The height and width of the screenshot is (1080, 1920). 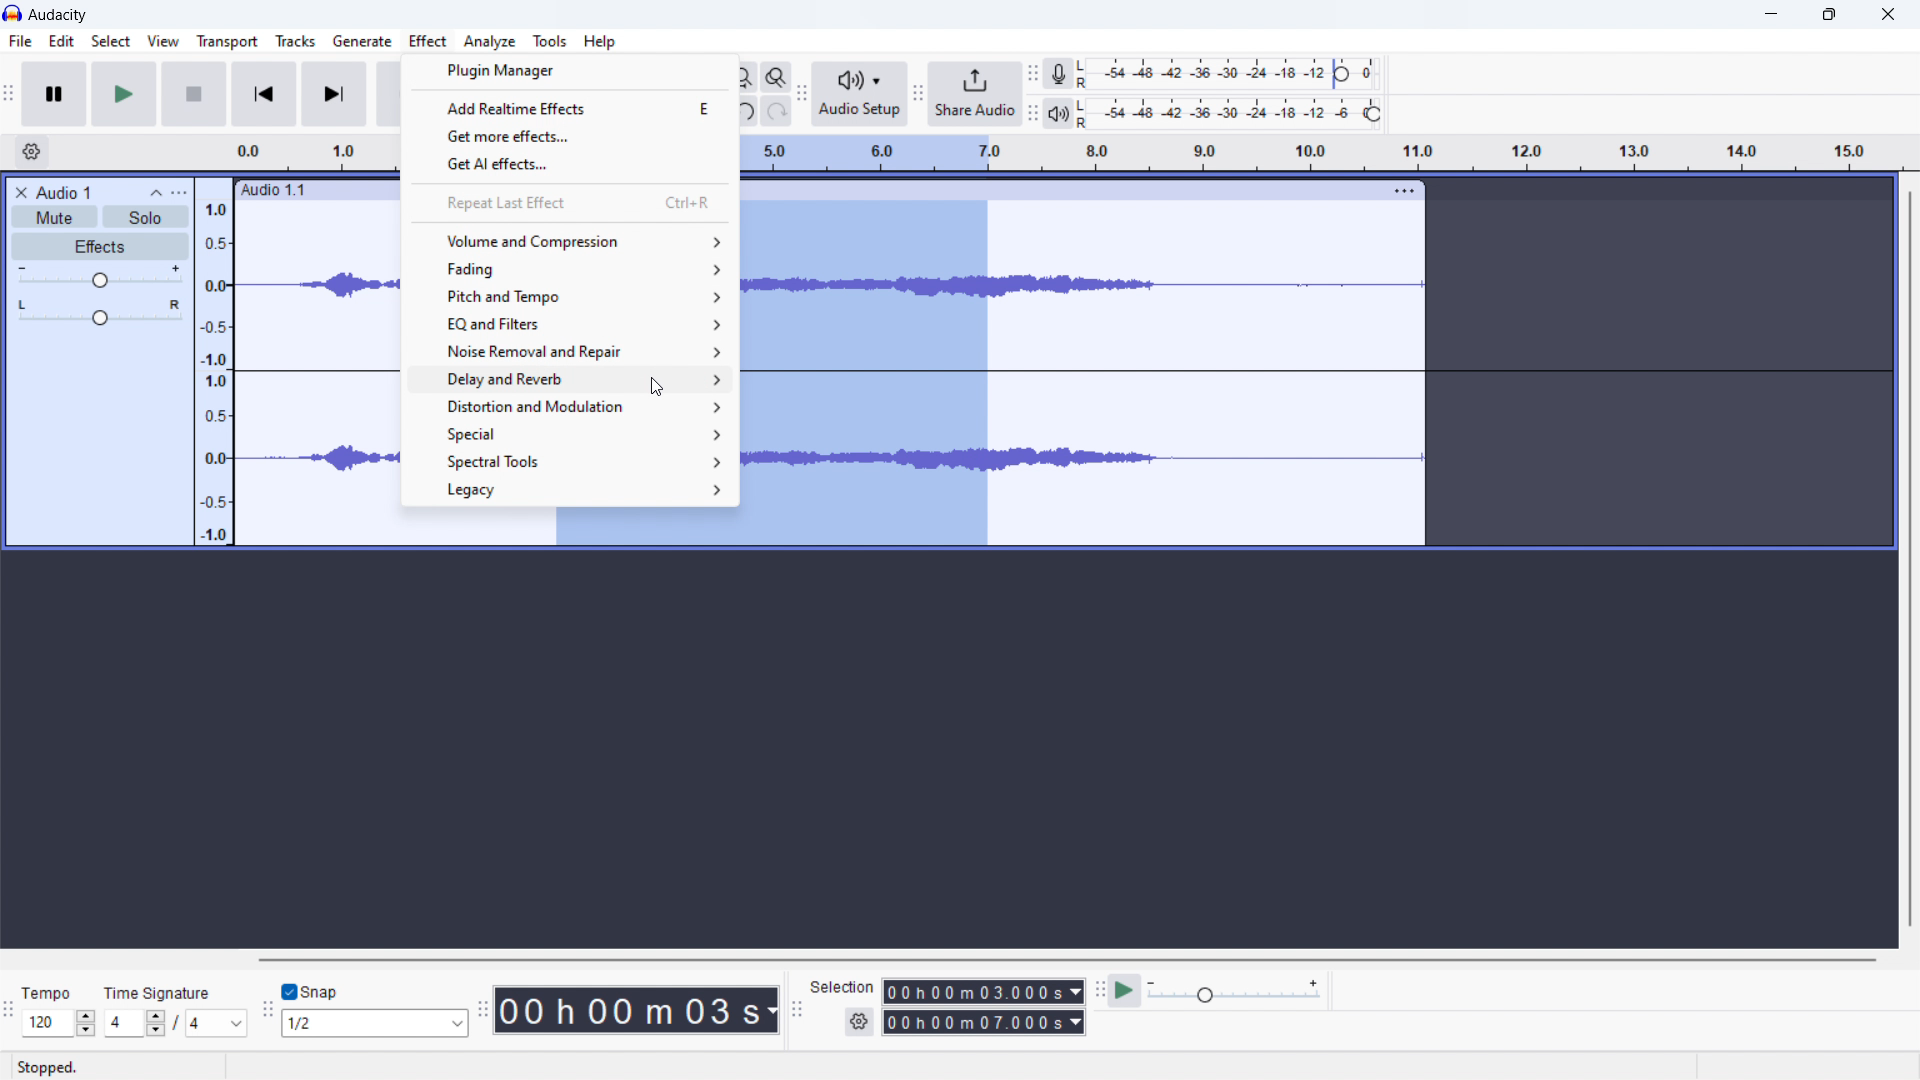 I want to click on maximize, so click(x=1829, y=15).